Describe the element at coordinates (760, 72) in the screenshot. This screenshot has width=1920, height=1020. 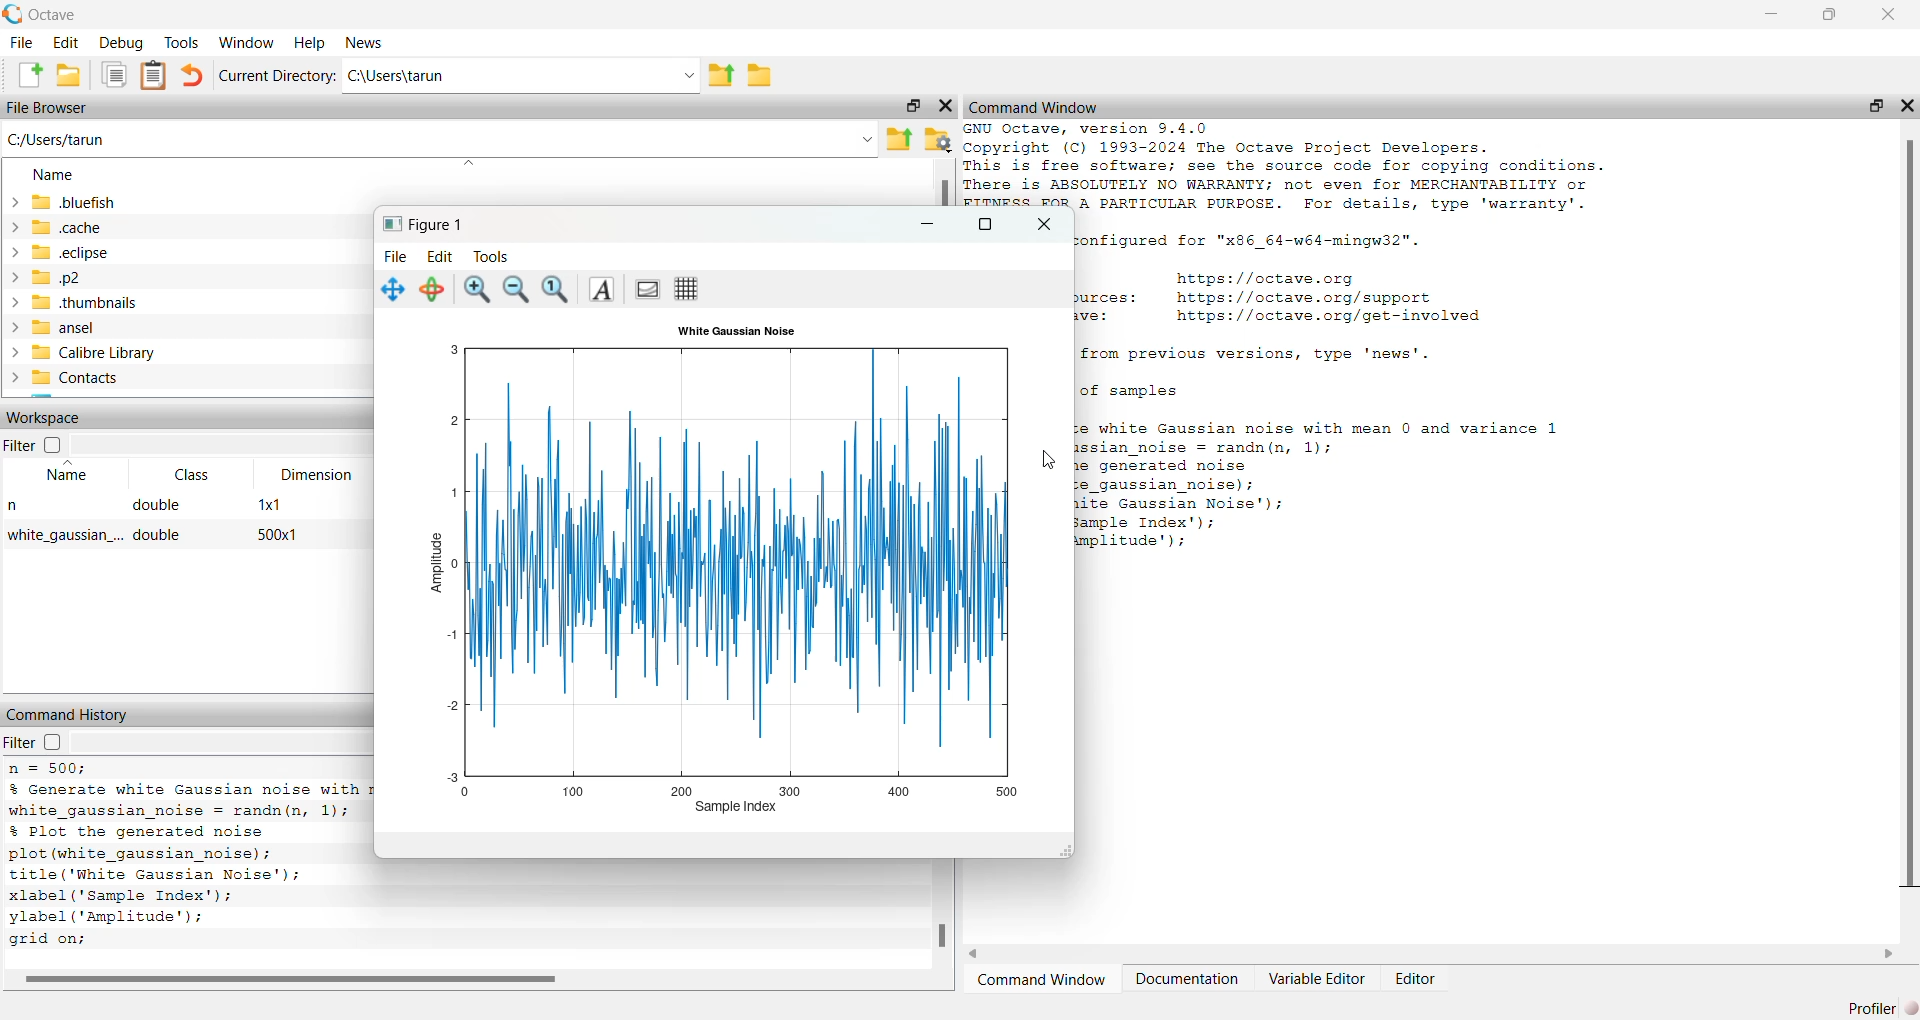
I see `folder` at that location.